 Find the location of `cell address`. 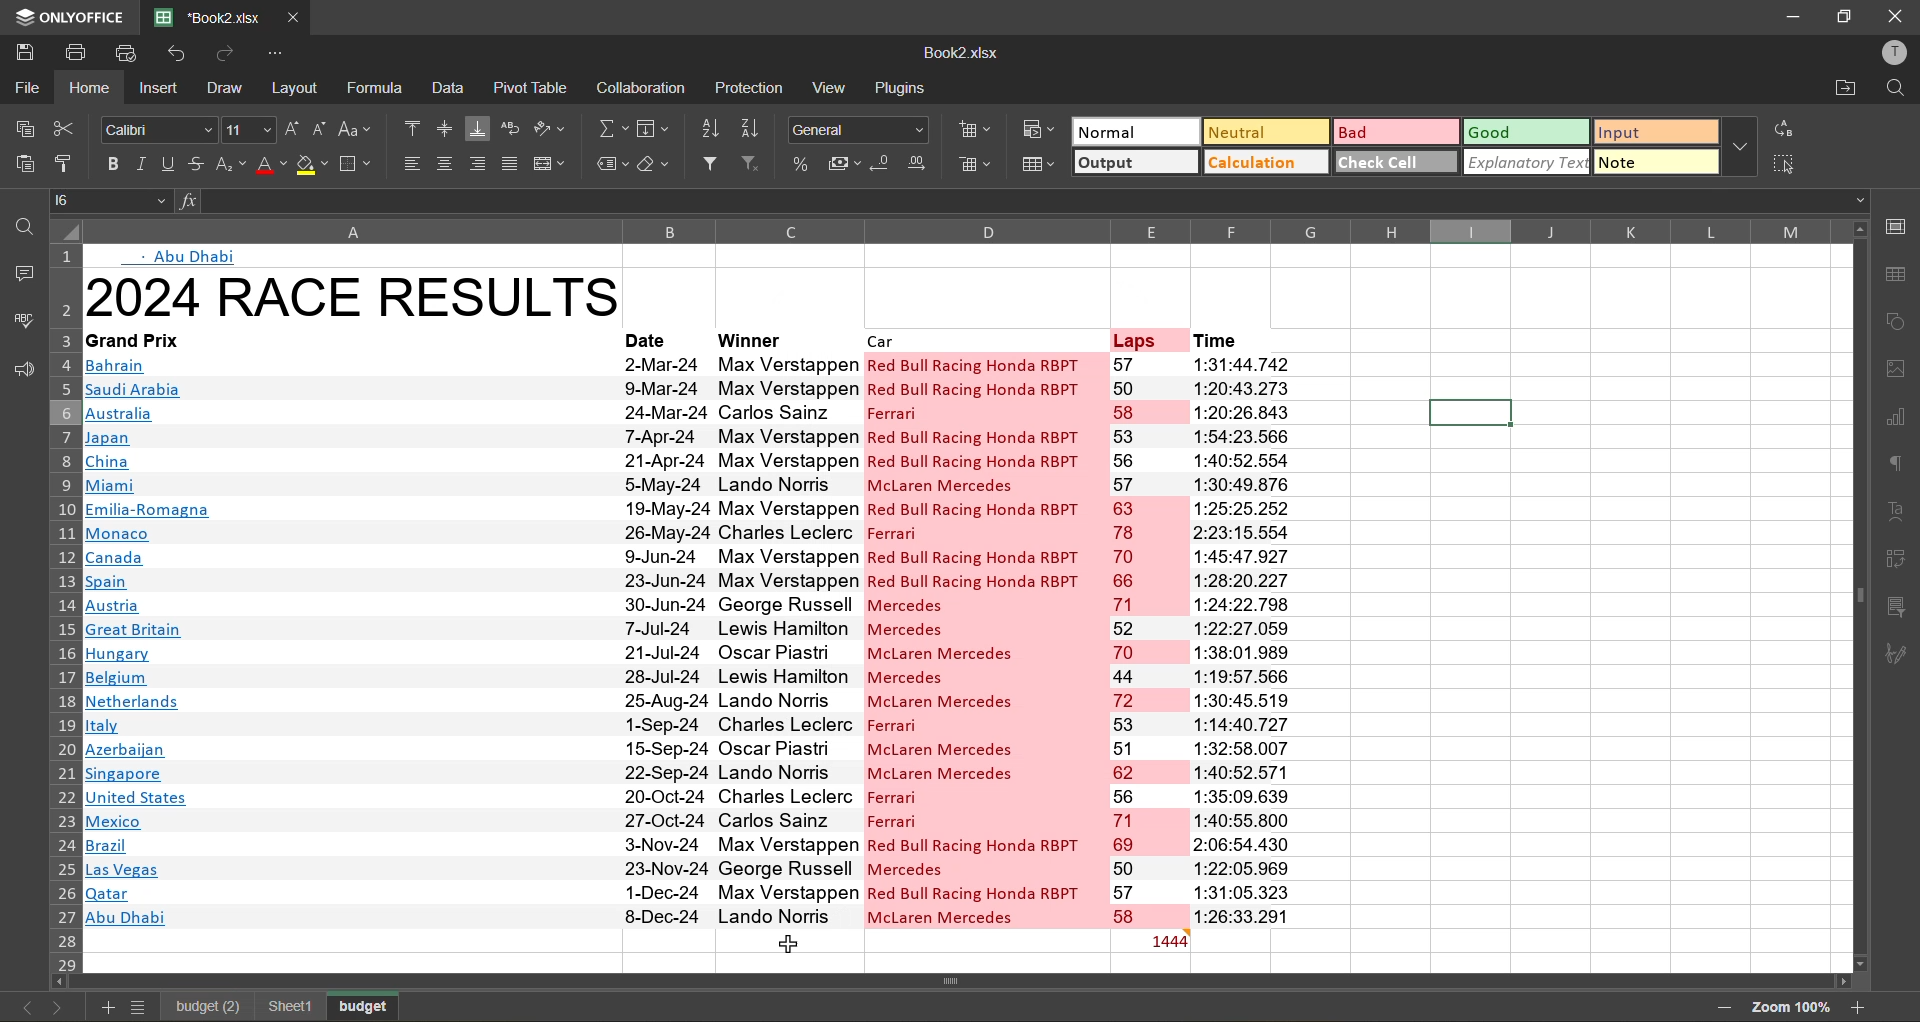

cell address is located at coordinates (114, 199).